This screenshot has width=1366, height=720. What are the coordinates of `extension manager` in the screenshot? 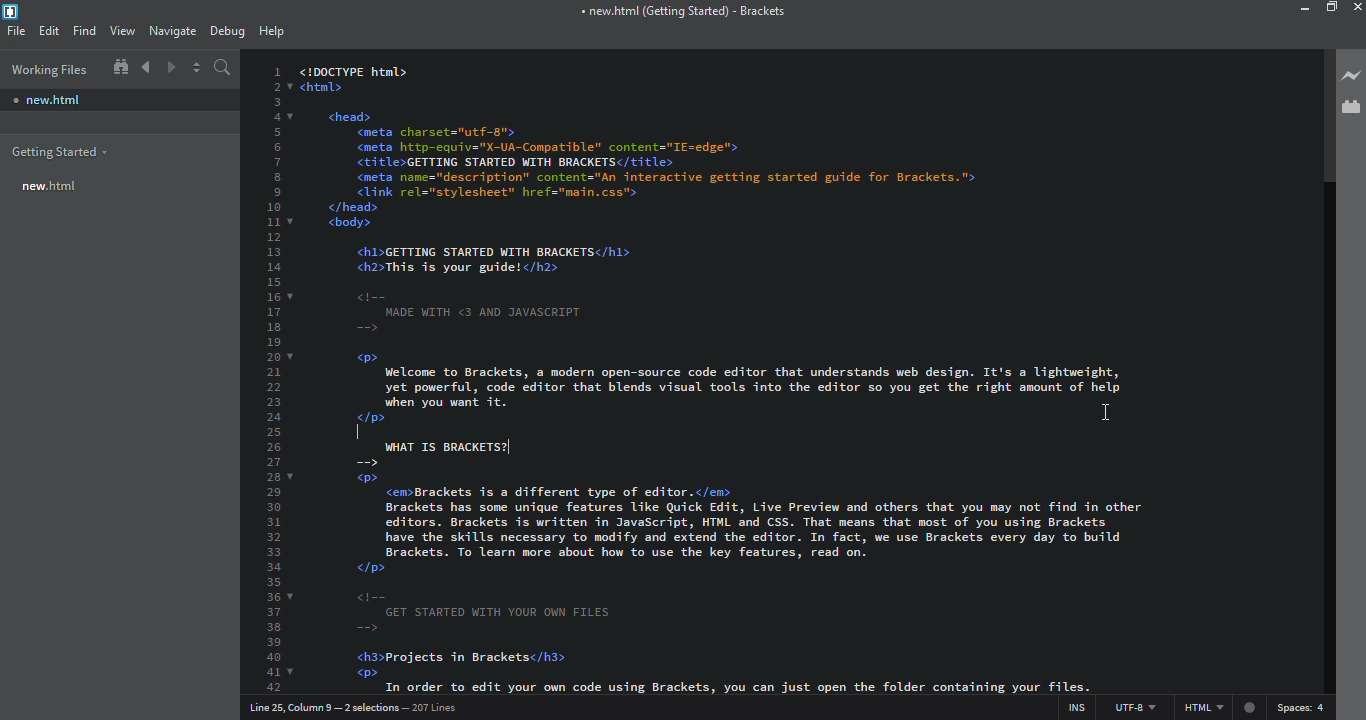 It's located at (1350, 106).